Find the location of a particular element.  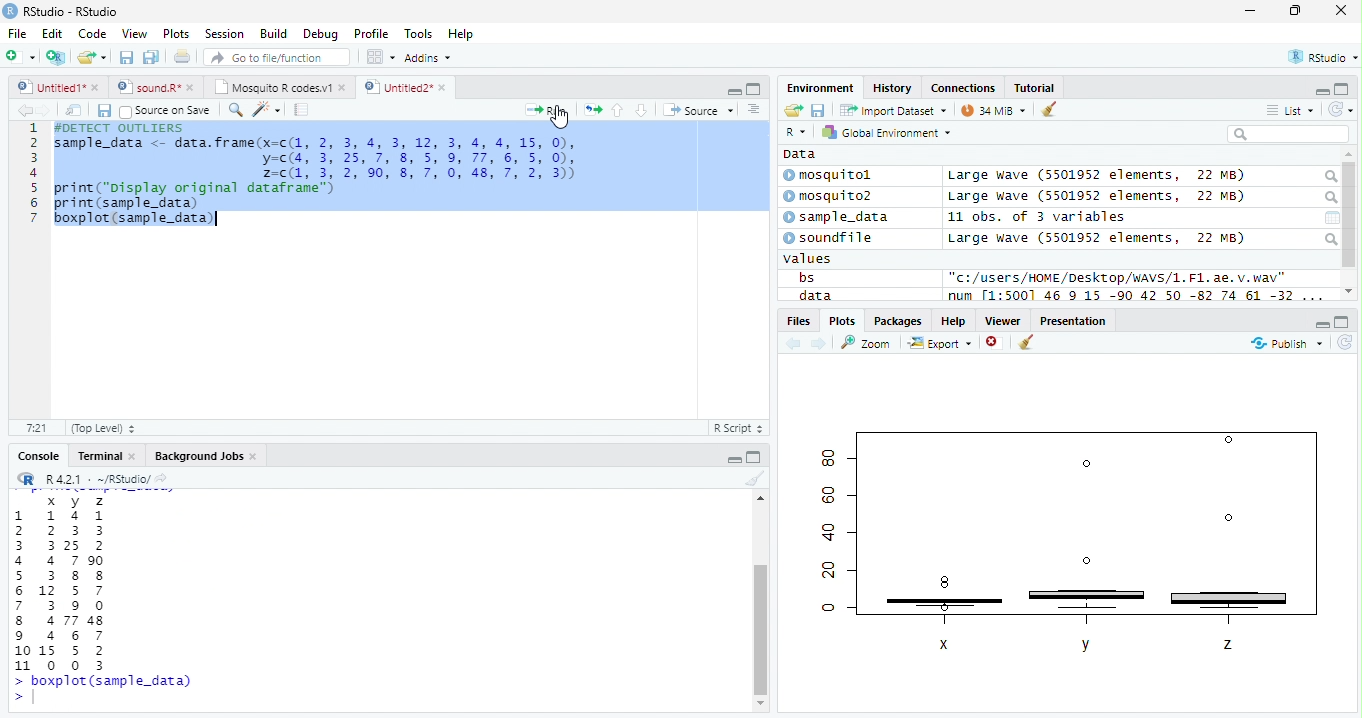

scroll down is located at coordinates (761, 704).